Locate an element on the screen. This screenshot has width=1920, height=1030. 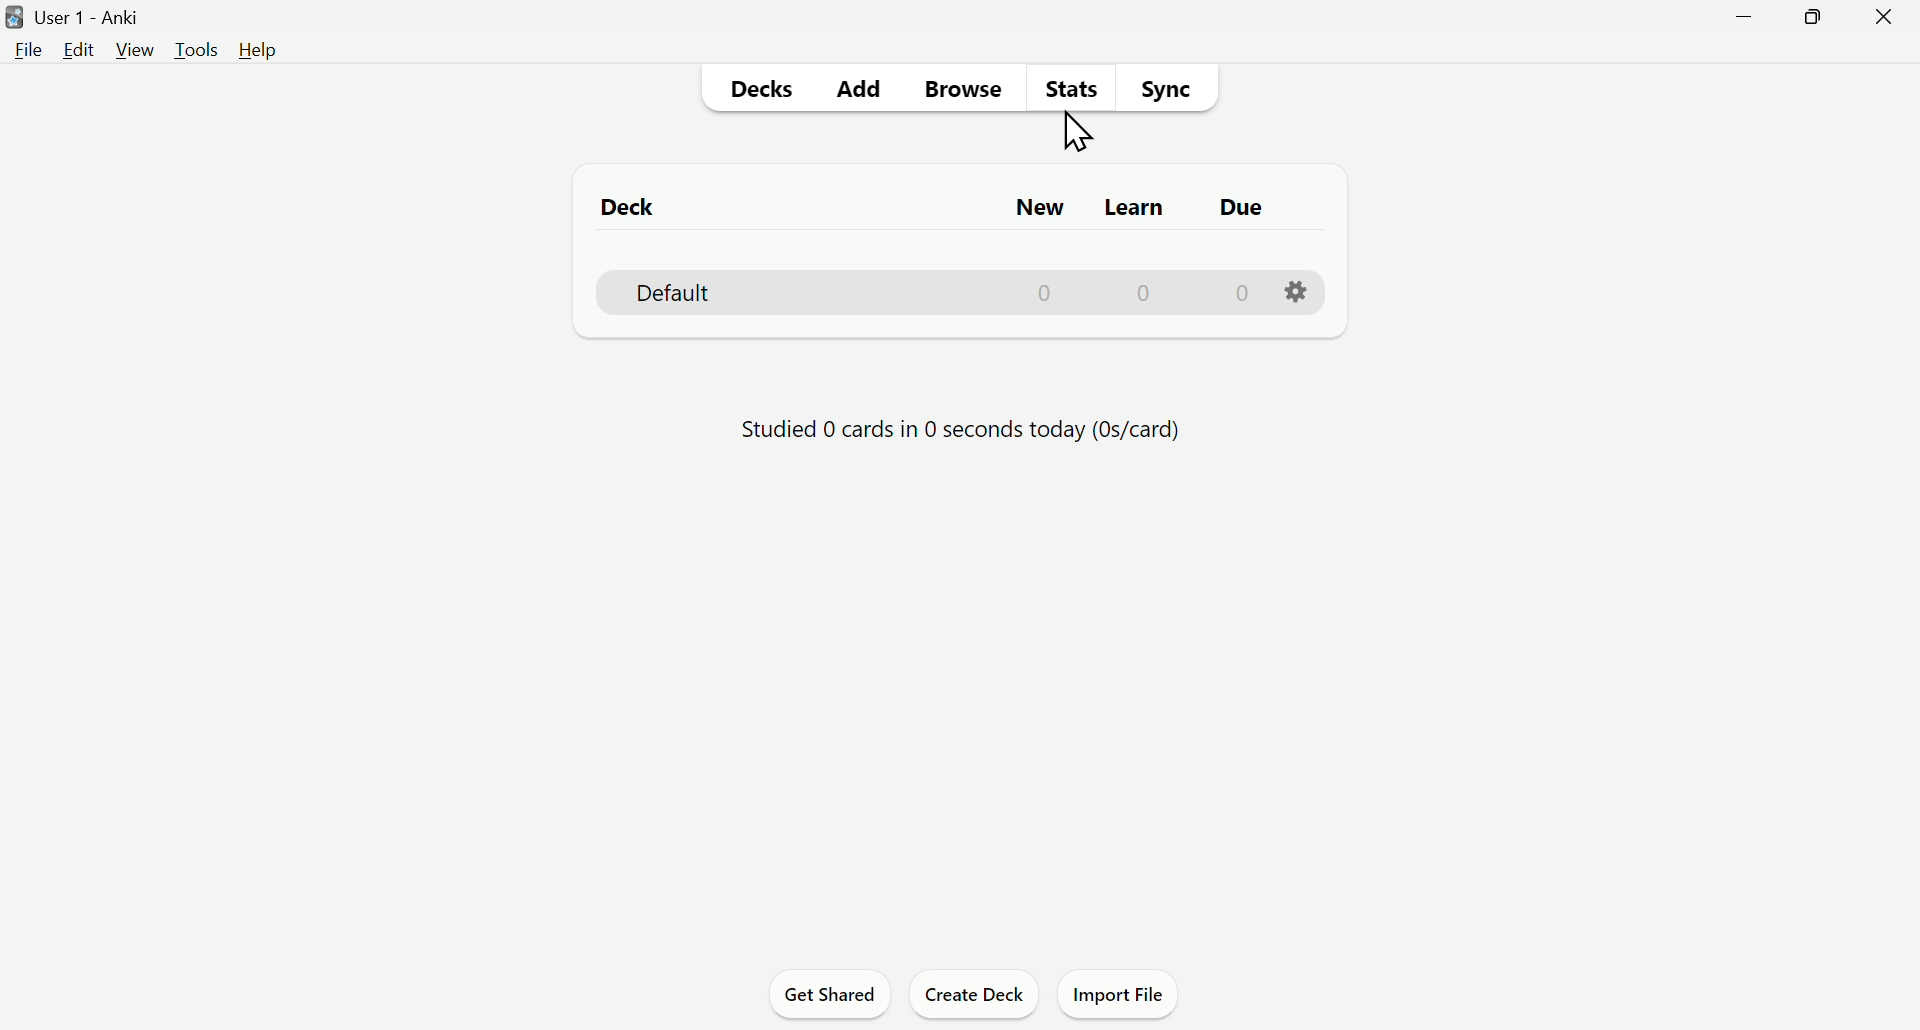
Cursor is located at coordinates (1076, 131).